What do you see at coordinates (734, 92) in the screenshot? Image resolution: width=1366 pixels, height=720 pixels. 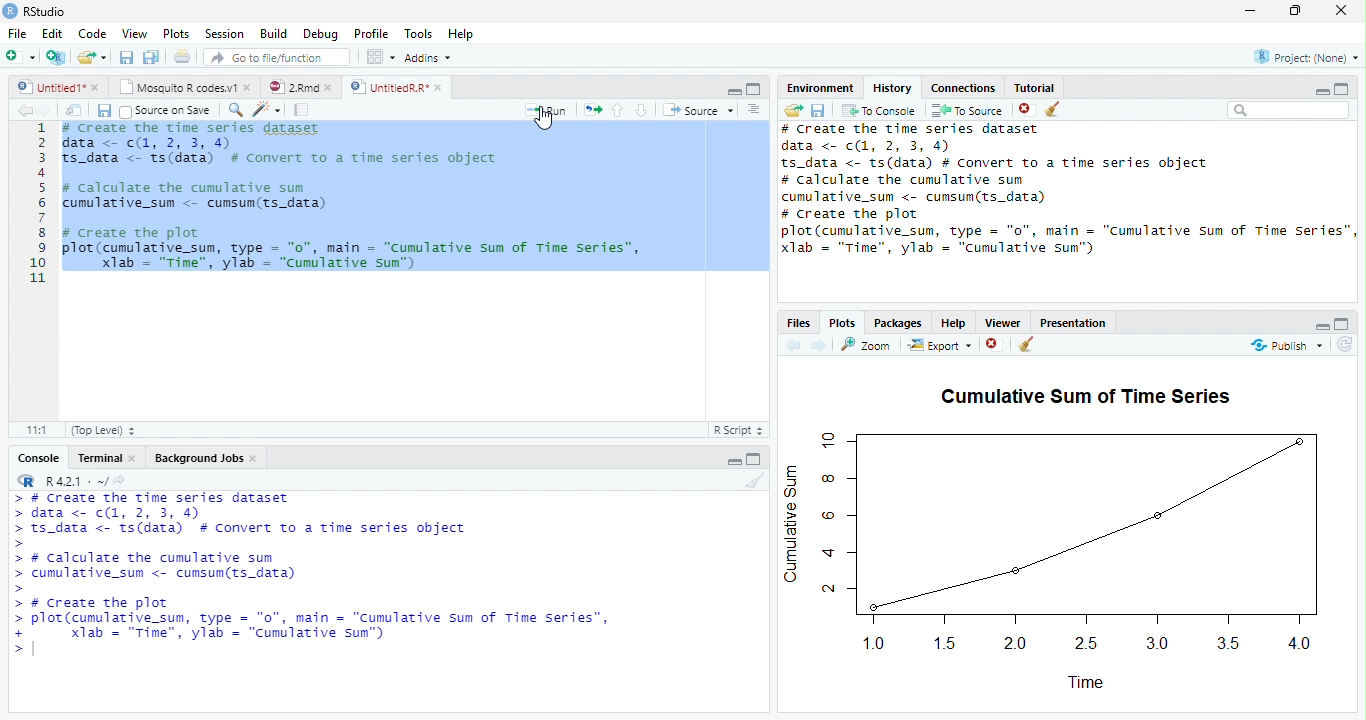 I see `Minimize` at bounding box center [734, 92].